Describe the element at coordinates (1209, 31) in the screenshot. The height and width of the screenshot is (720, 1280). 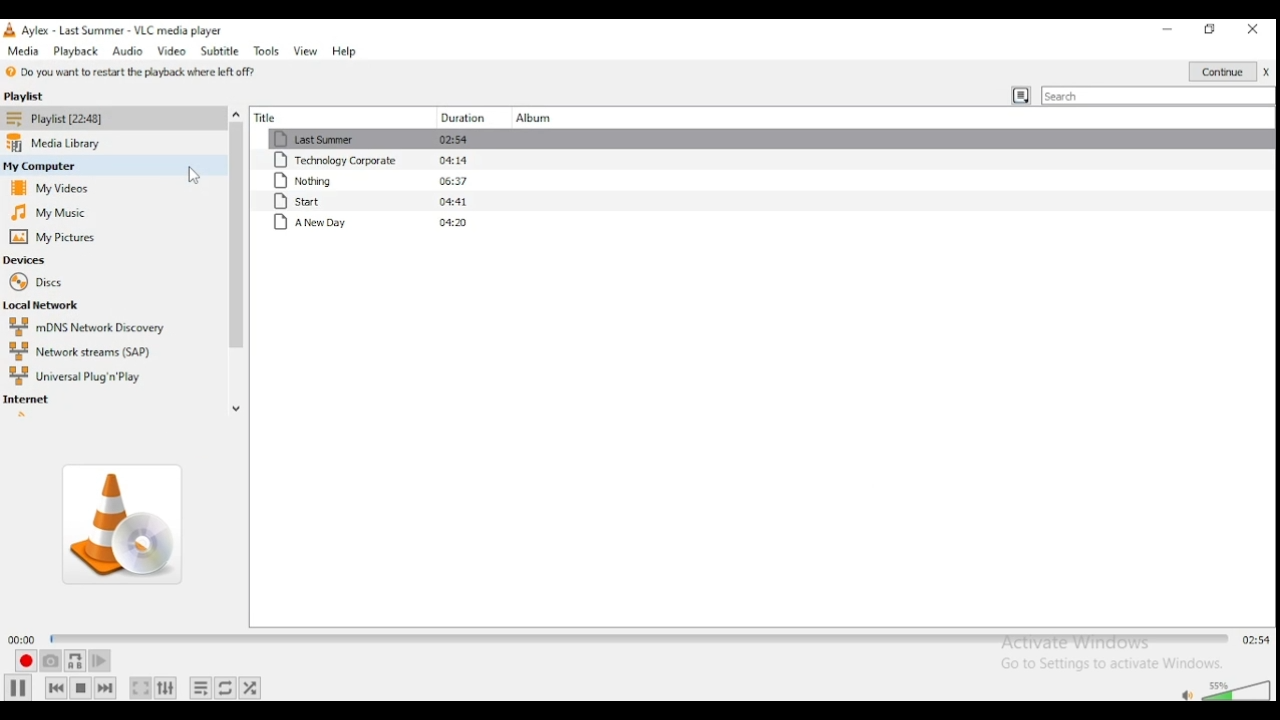
I see `restore` at that location.